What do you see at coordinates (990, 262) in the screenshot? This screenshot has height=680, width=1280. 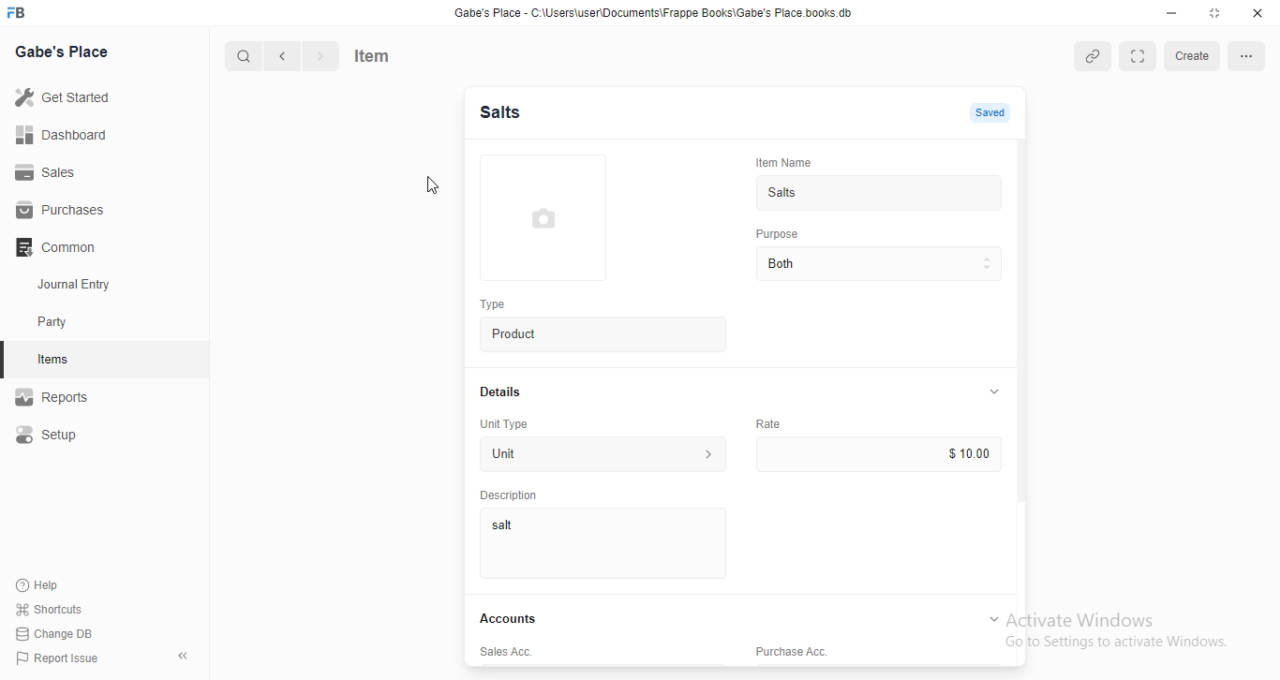 I see `dropdown` at bounding box center [990, 262].